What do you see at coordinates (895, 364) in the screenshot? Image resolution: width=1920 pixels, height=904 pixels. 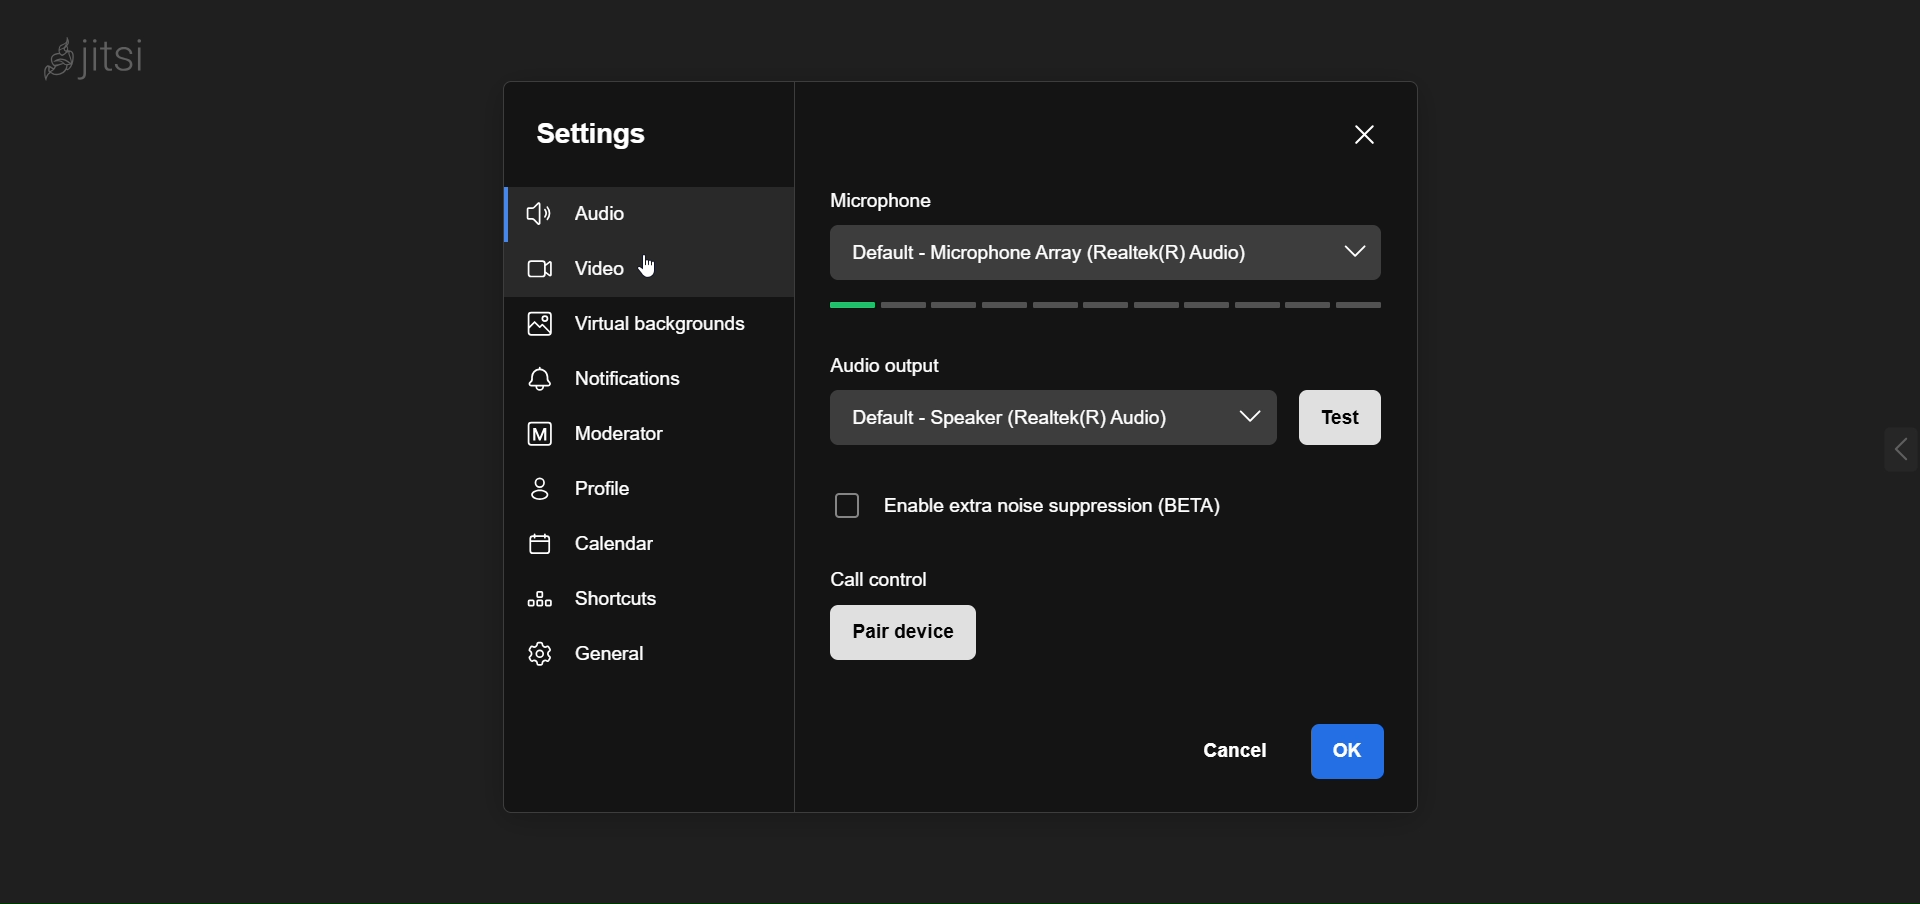 I see `audio output` at bounding box center [895, 364].